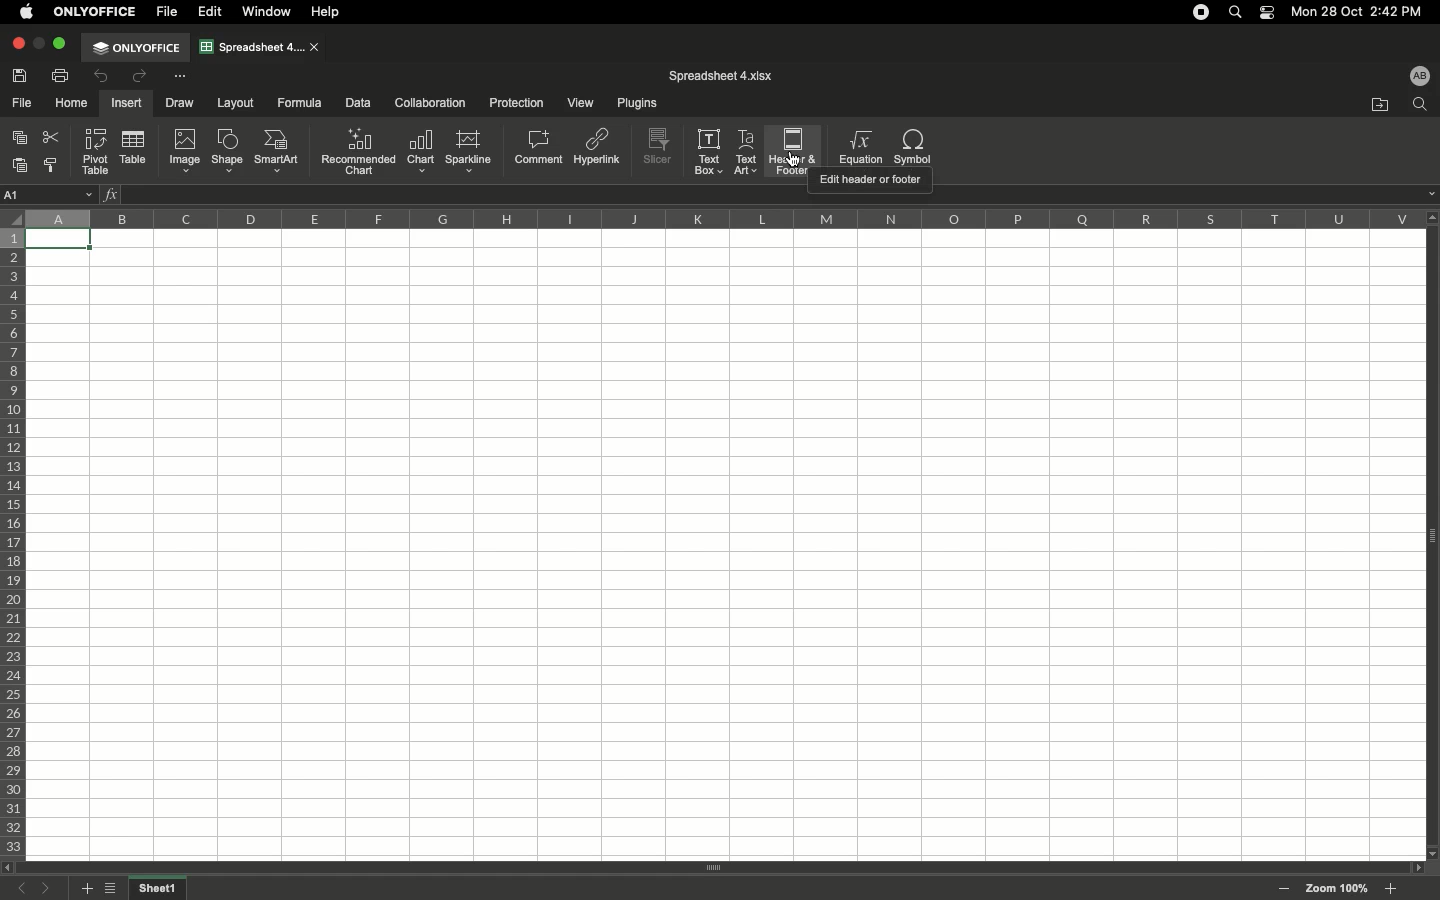 Image resolution: width=1440 pixels, height=900 pixels. Describe the element at coordinates (747, 150) in the screenshot. I see `Text art` at that location.